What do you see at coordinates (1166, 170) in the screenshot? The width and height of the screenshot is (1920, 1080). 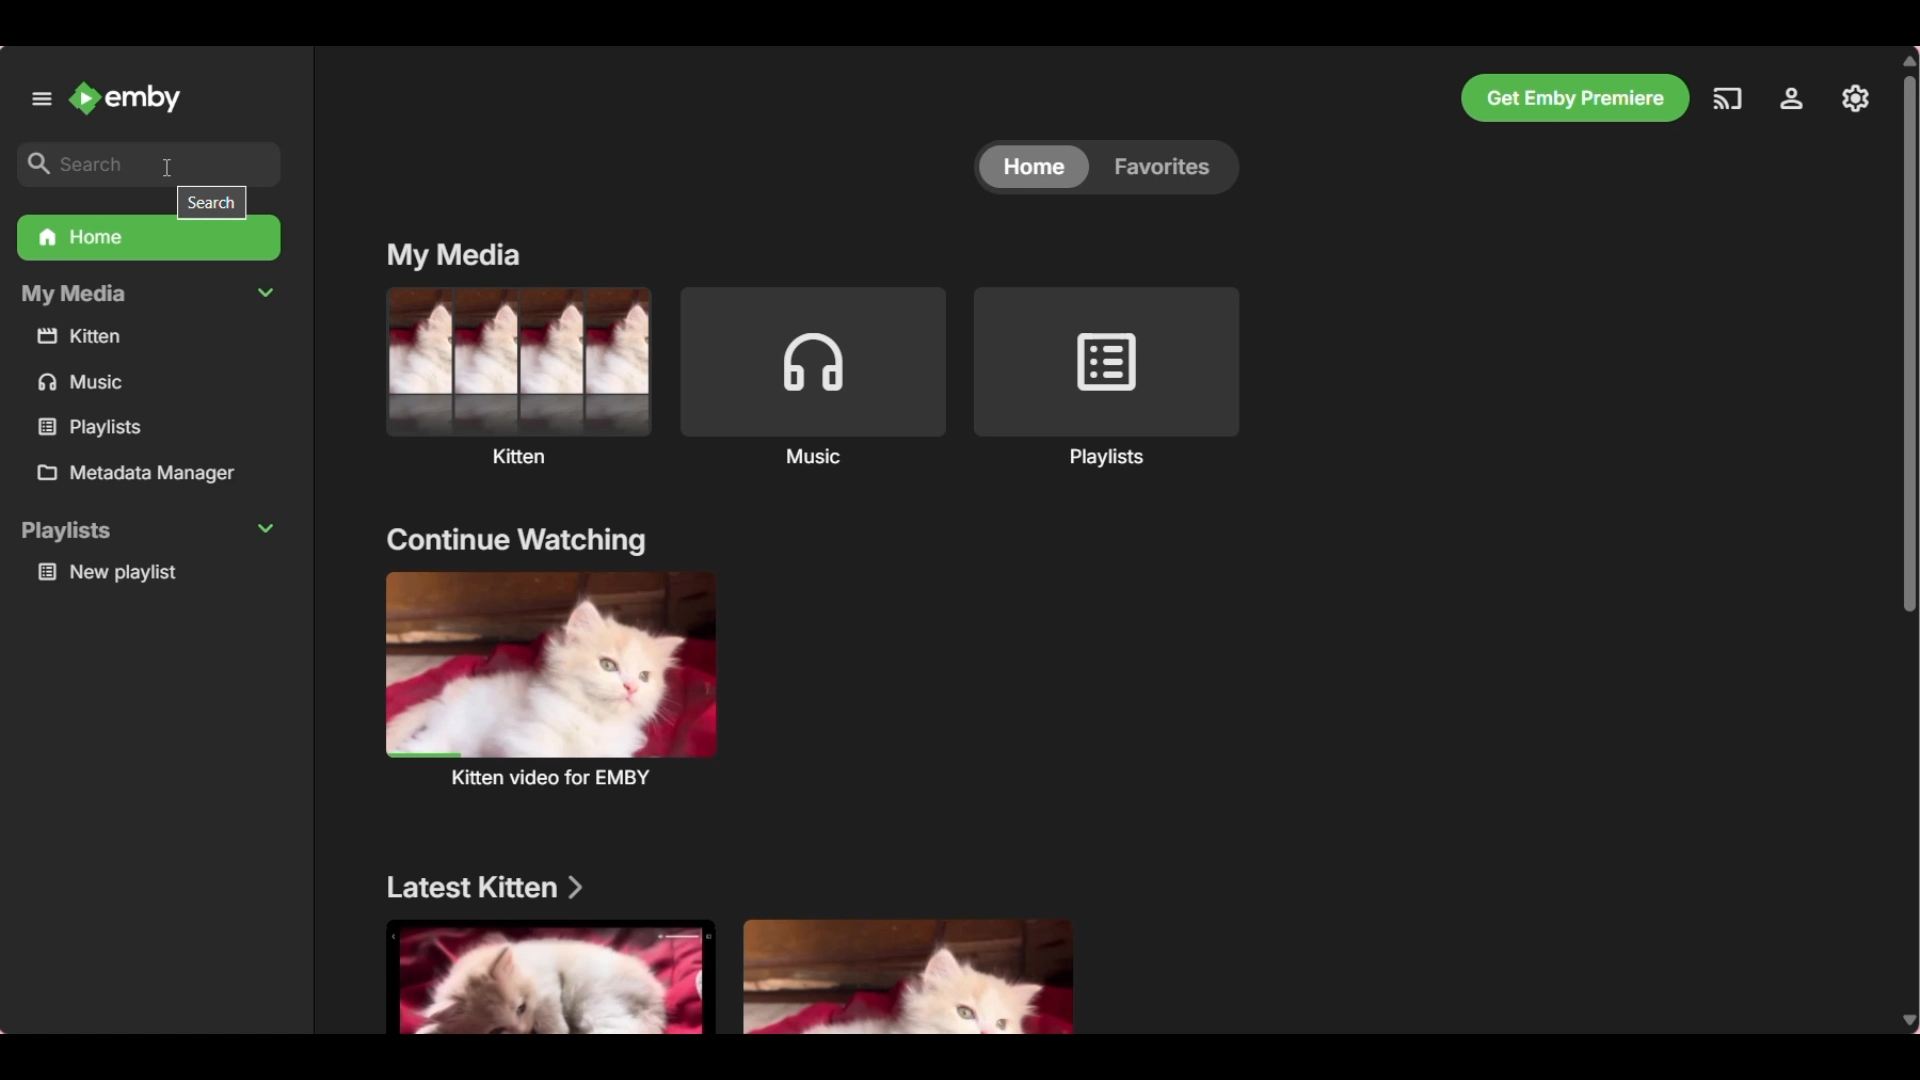 I see `Favorites` at bounding box center [1166, 170].